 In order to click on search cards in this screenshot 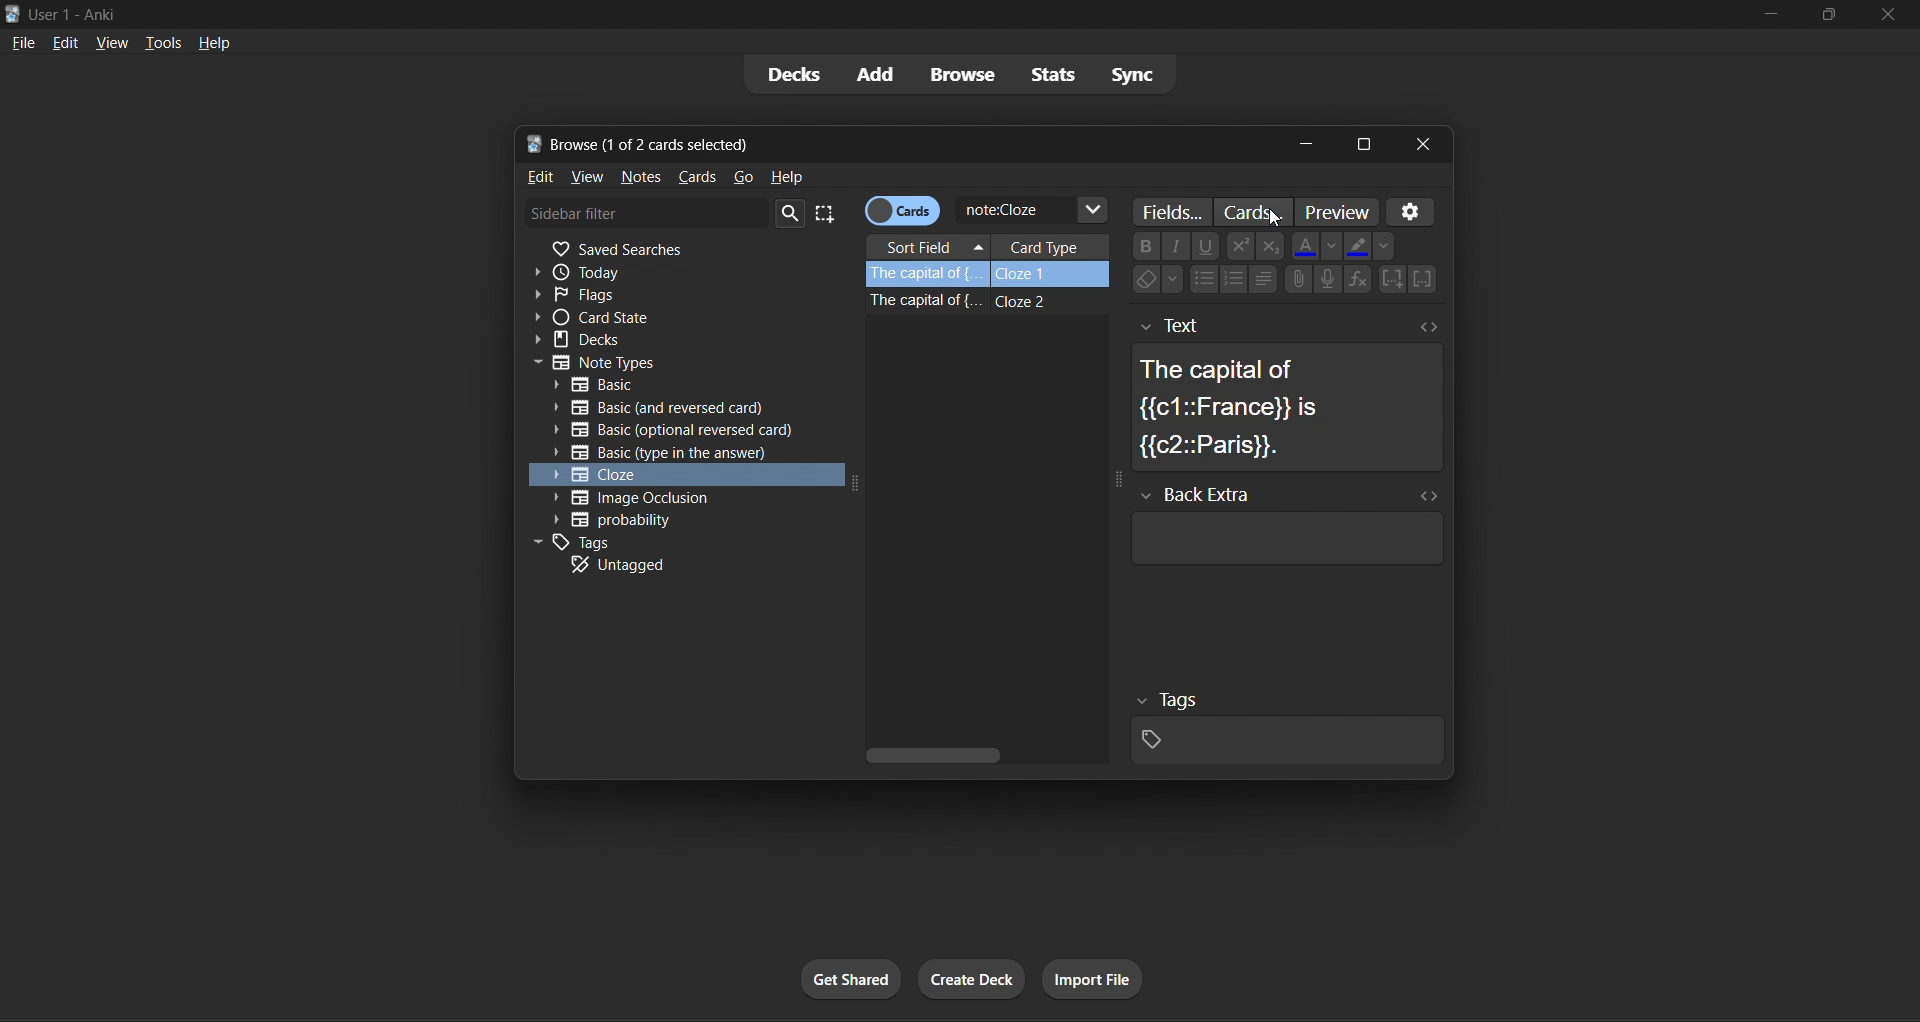, I will do `click(1033, 211)`.